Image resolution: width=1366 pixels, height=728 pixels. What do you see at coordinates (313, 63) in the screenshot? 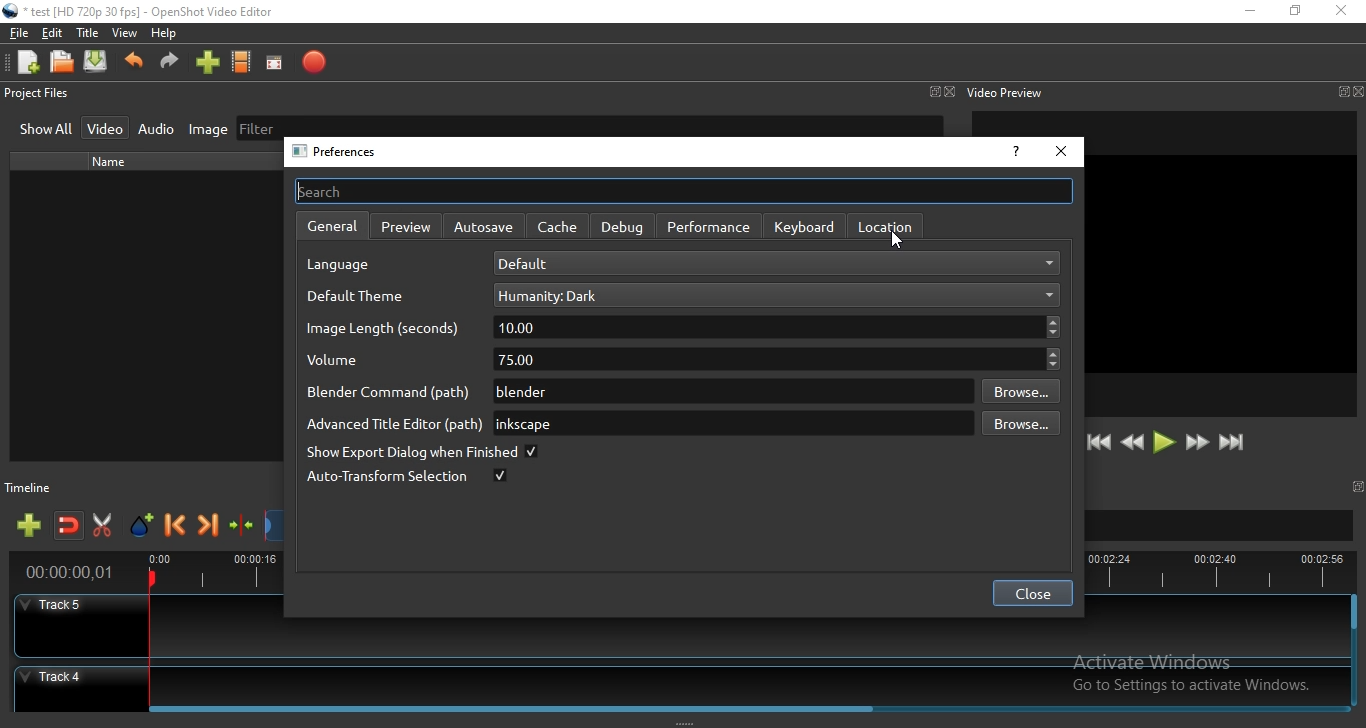
I see `Export video` at bounding box center [313, 63].